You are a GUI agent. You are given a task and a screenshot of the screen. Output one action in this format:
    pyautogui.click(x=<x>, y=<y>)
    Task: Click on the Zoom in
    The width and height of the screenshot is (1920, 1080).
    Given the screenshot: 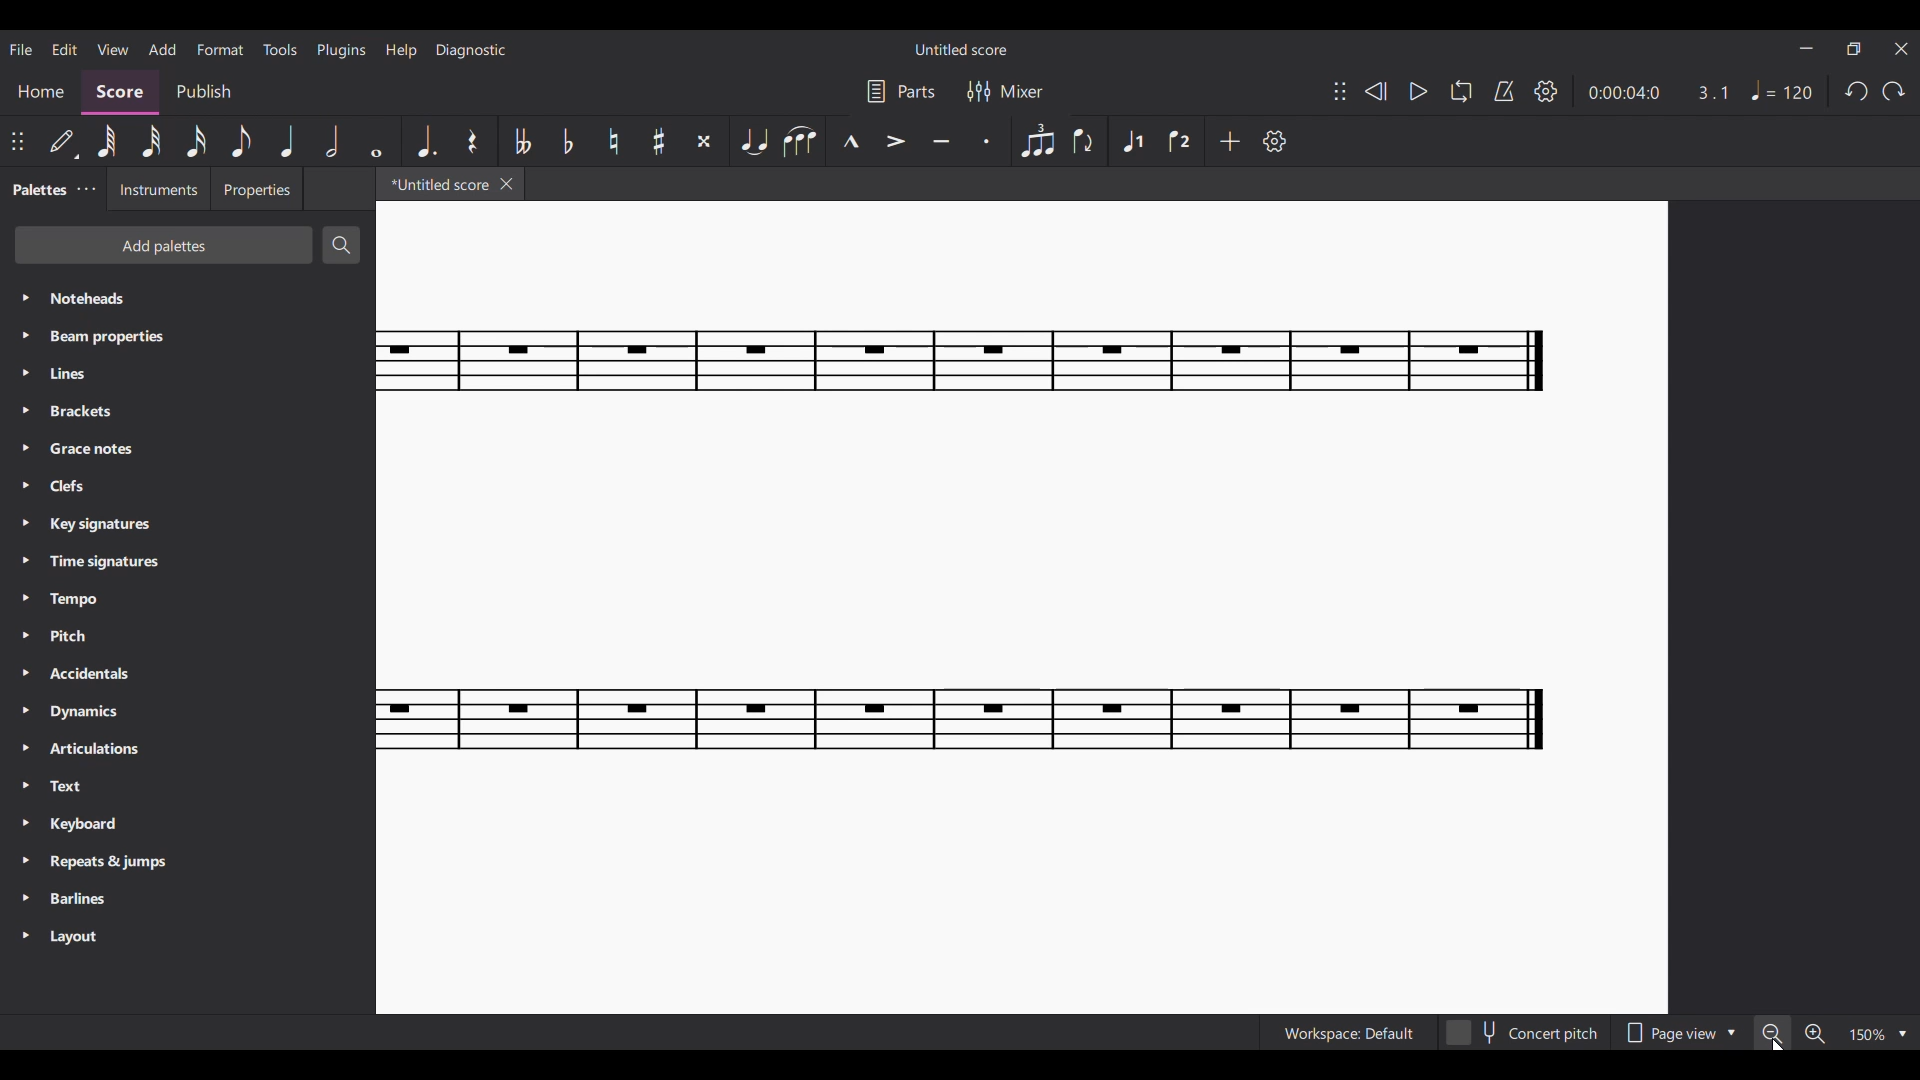 What is the action you would take?
    pyautogui.click(x=1814, y=1033)
    